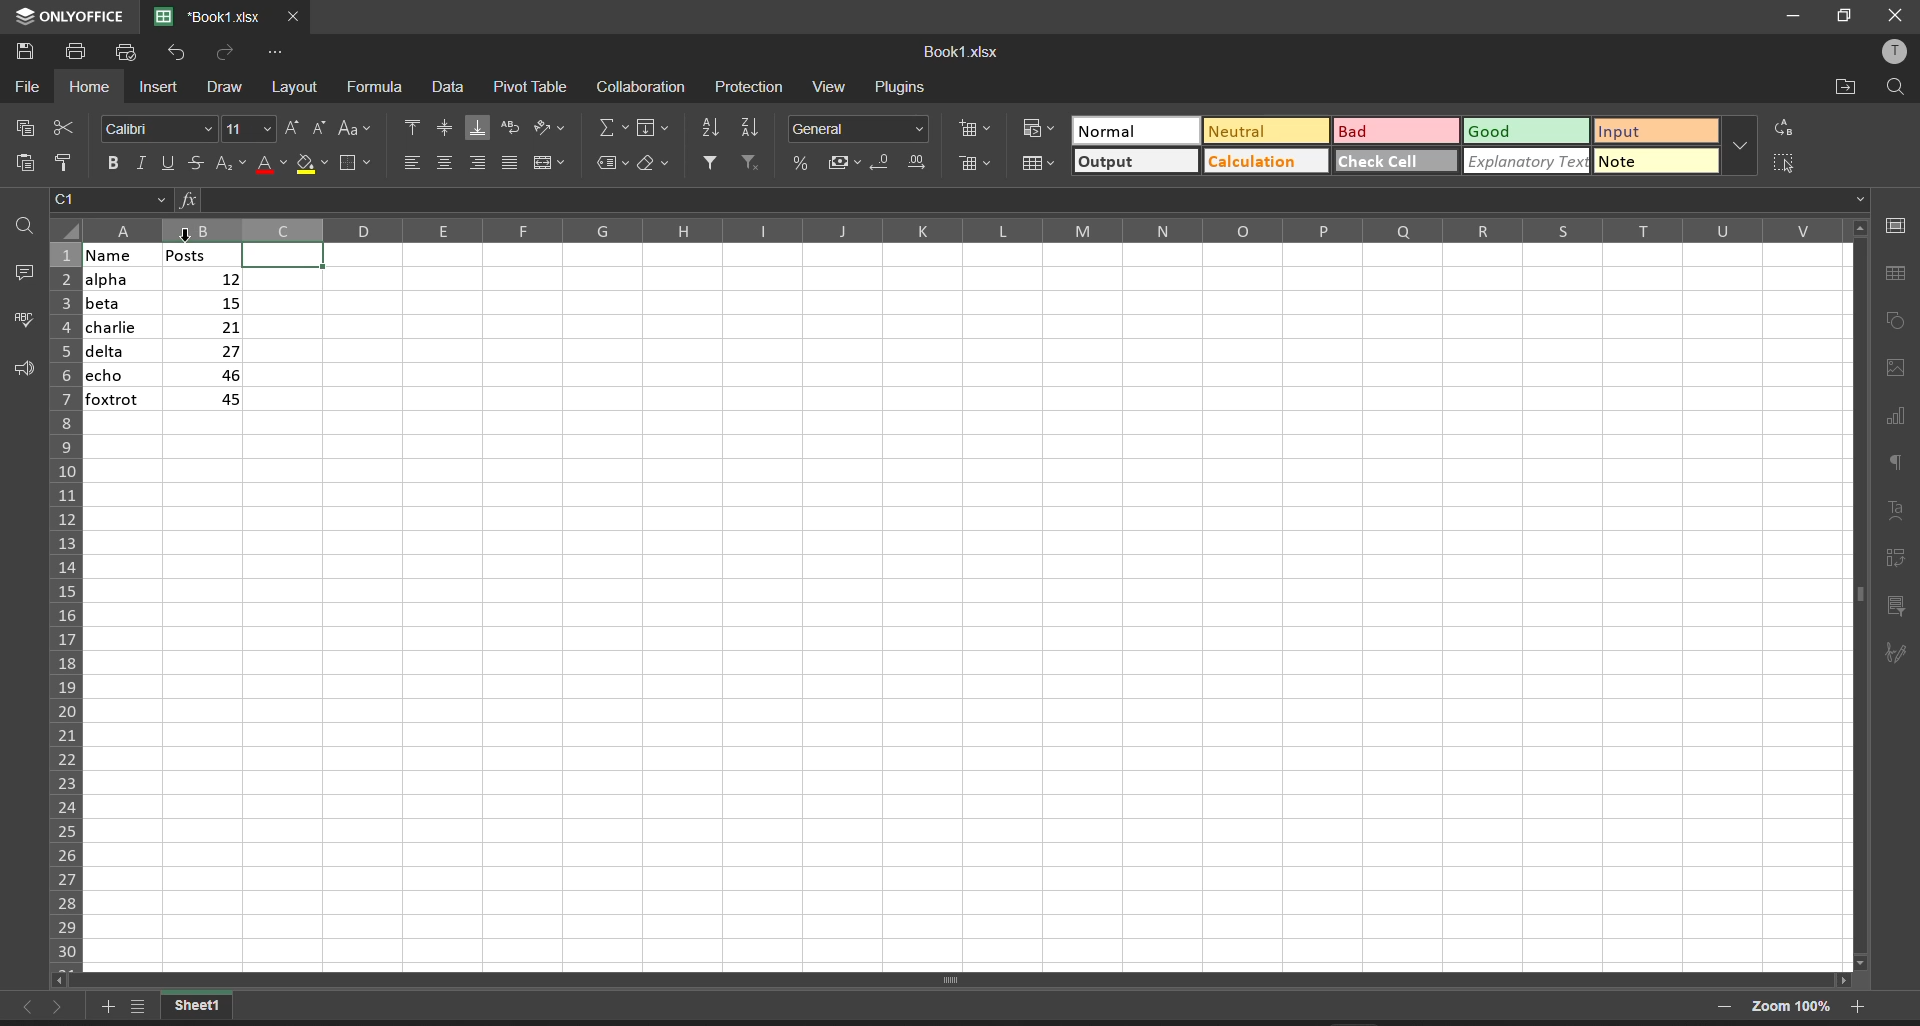 Image resolution: width=1920 pixels, height=1026 pixels. Describe the element at coordinates (604, 128) in the screenshot. I see `summation` at that location.